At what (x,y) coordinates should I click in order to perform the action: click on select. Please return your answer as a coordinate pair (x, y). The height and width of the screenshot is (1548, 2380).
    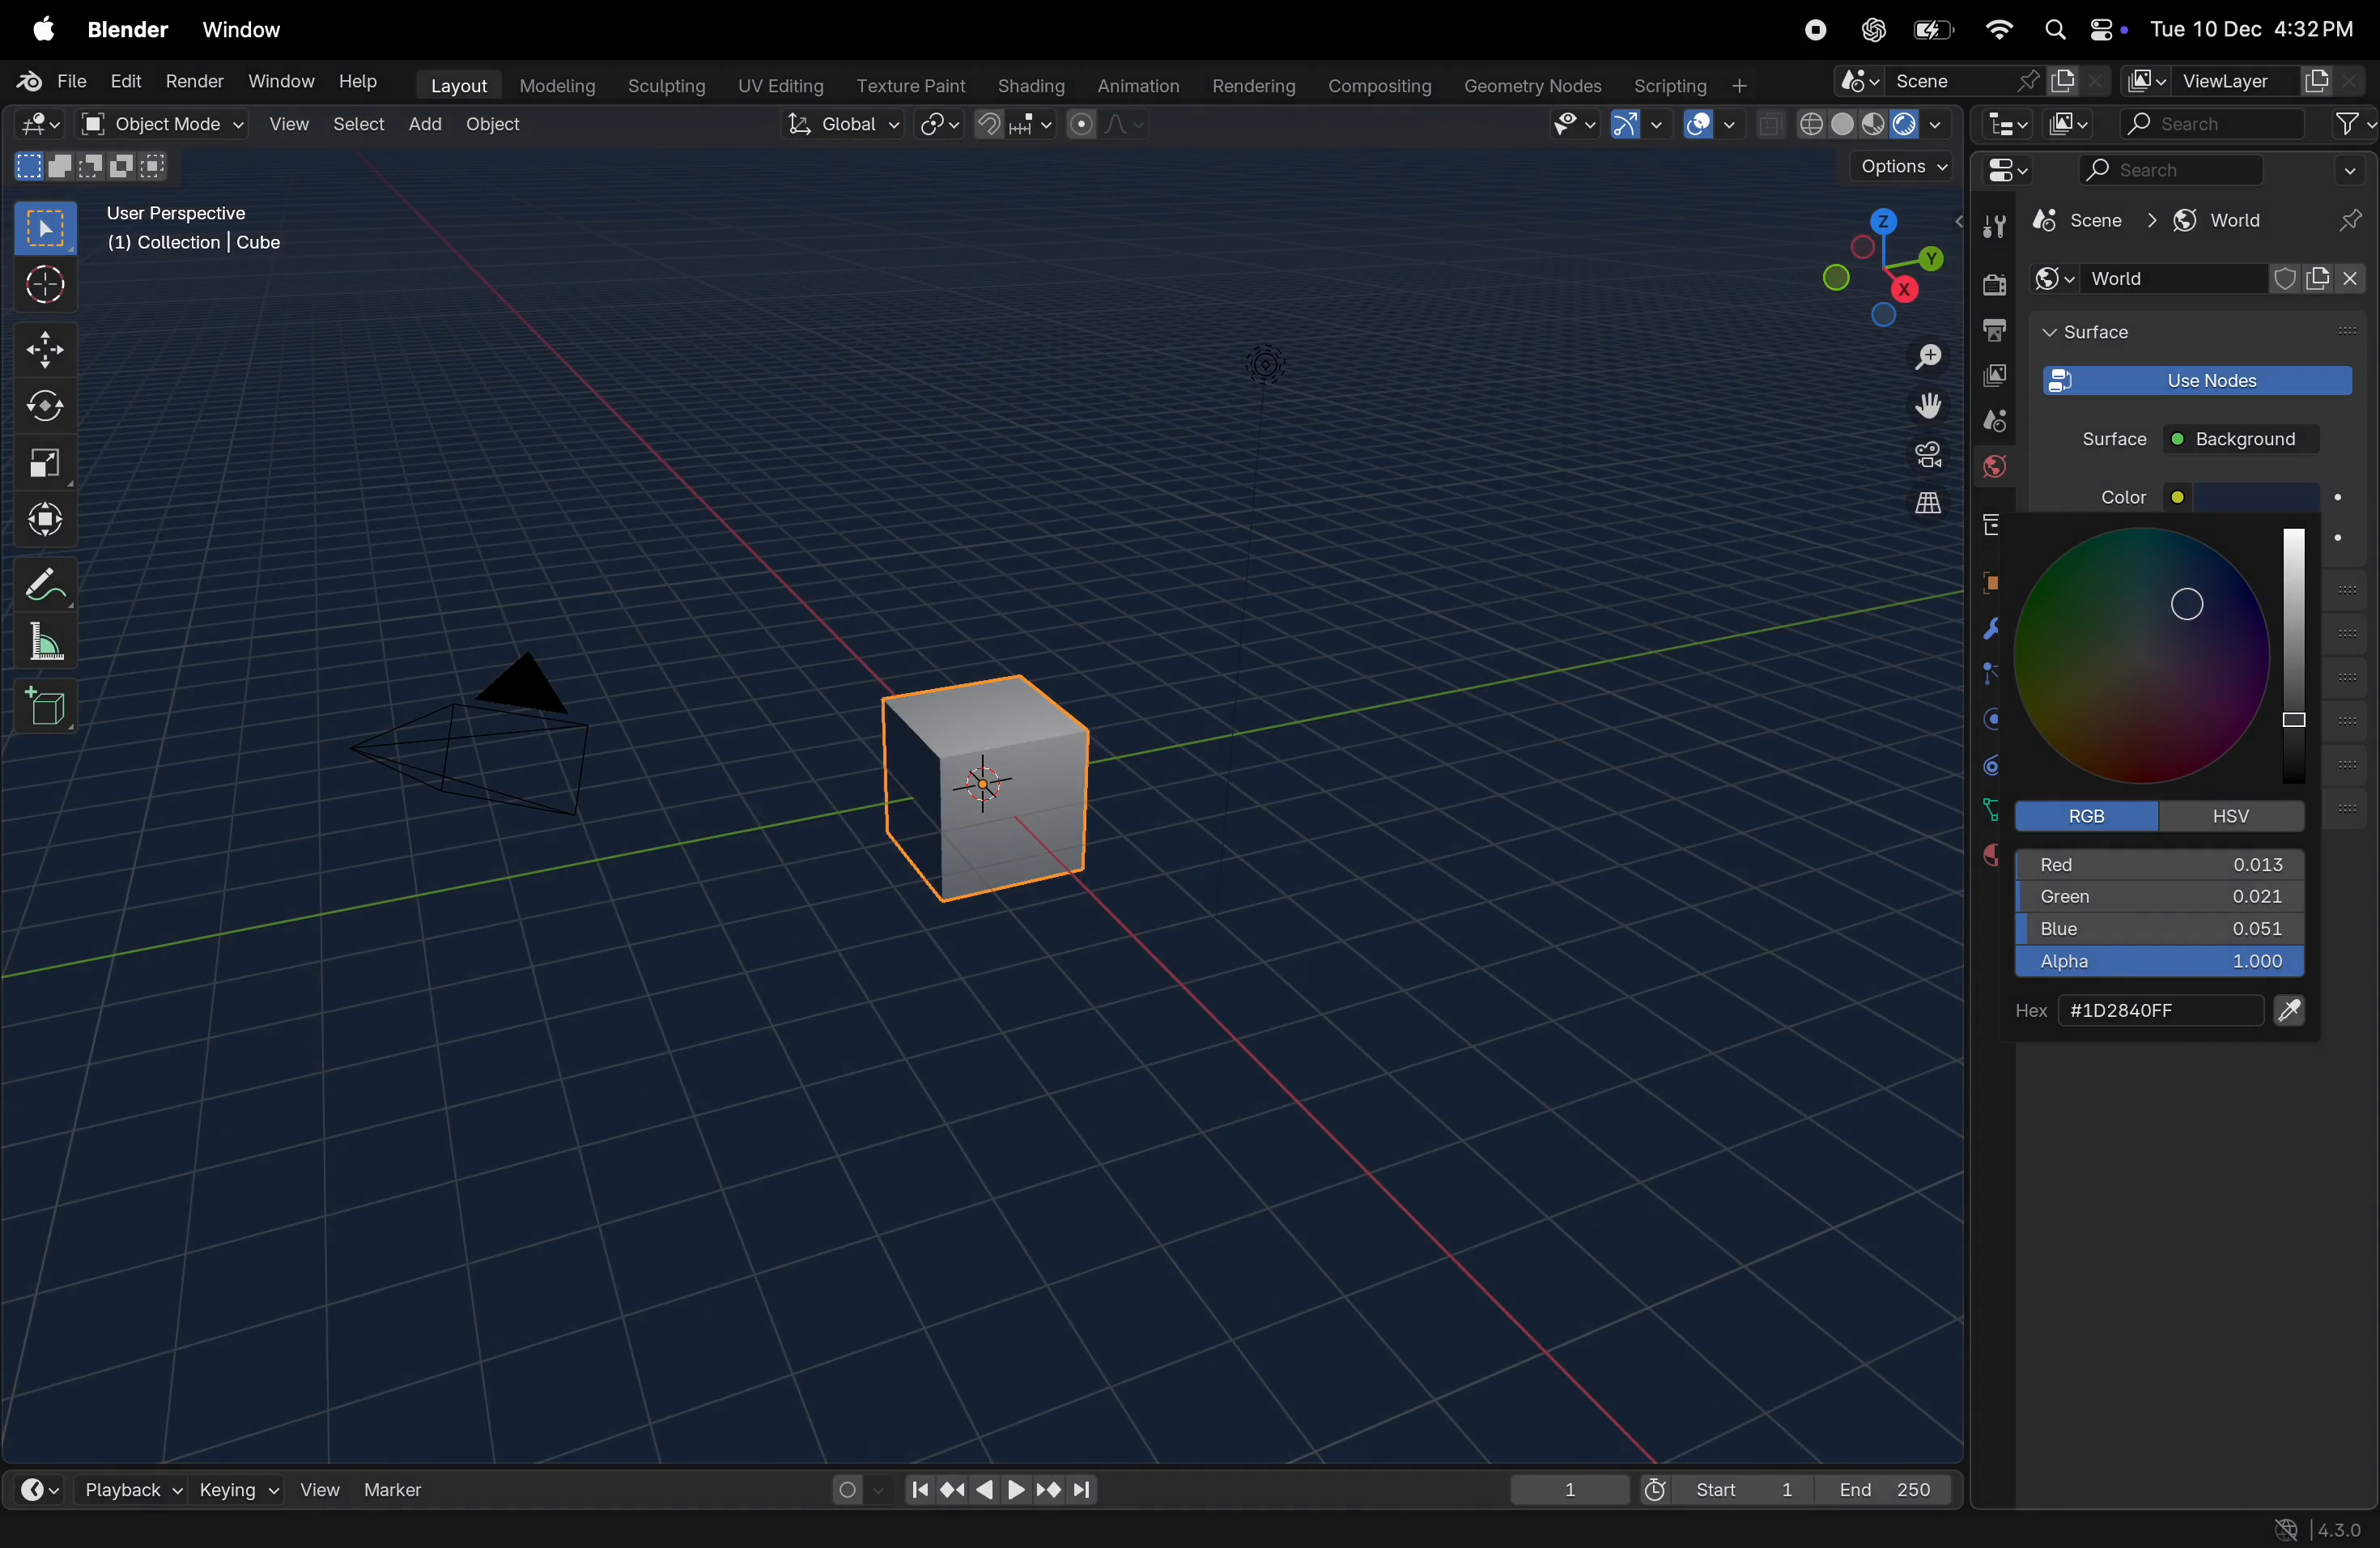
    Looking at the image, I should click on (48, 229).